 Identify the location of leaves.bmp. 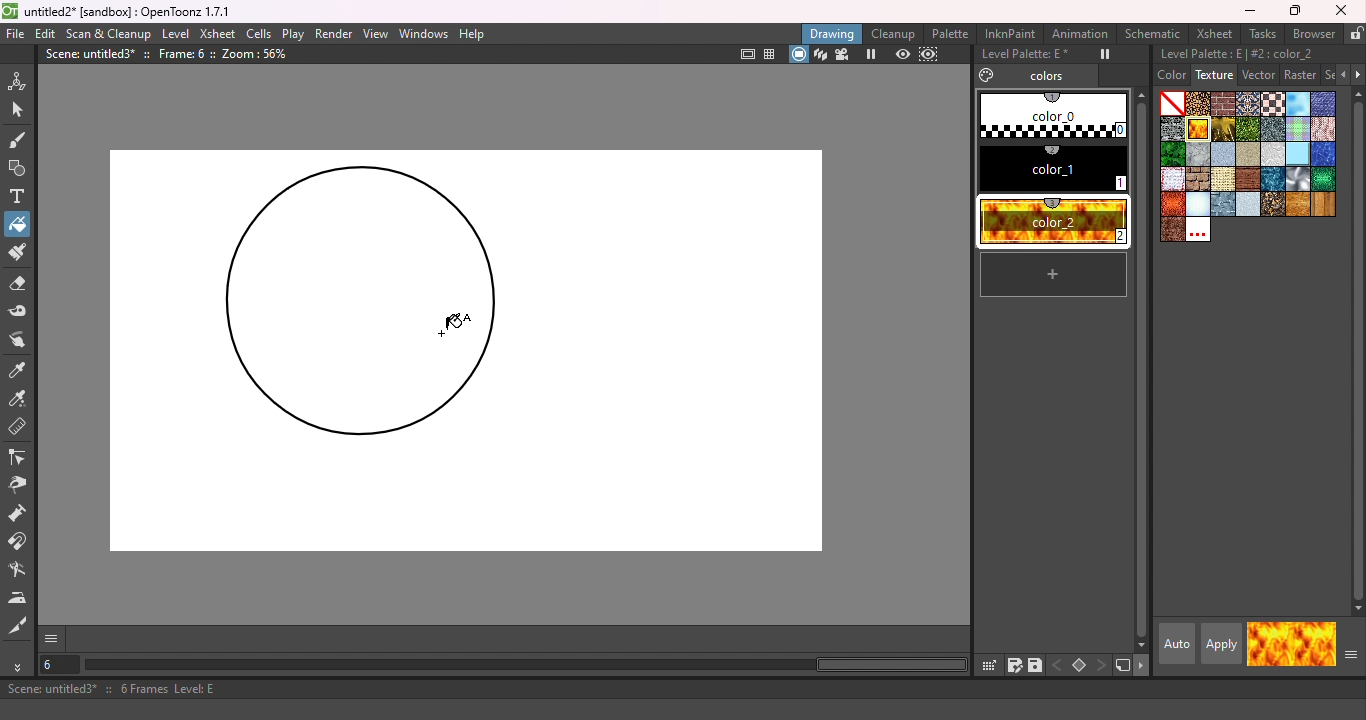
(1172, 154).